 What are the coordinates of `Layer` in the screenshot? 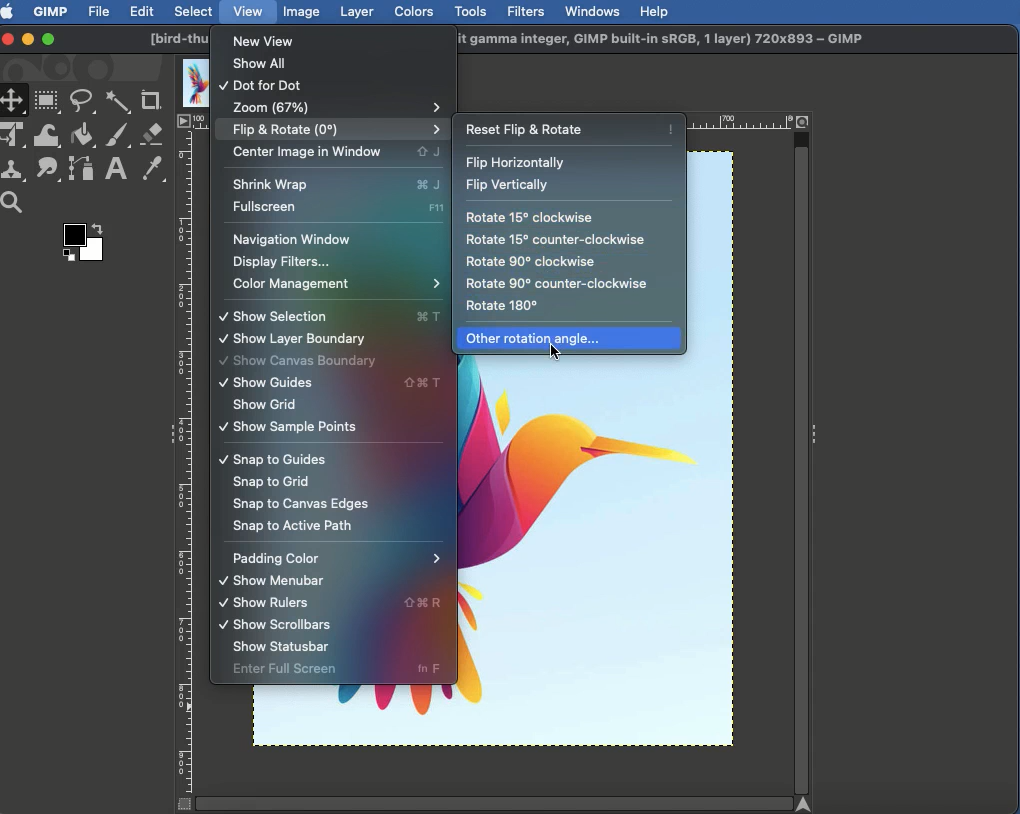 It's located at (357, 12).